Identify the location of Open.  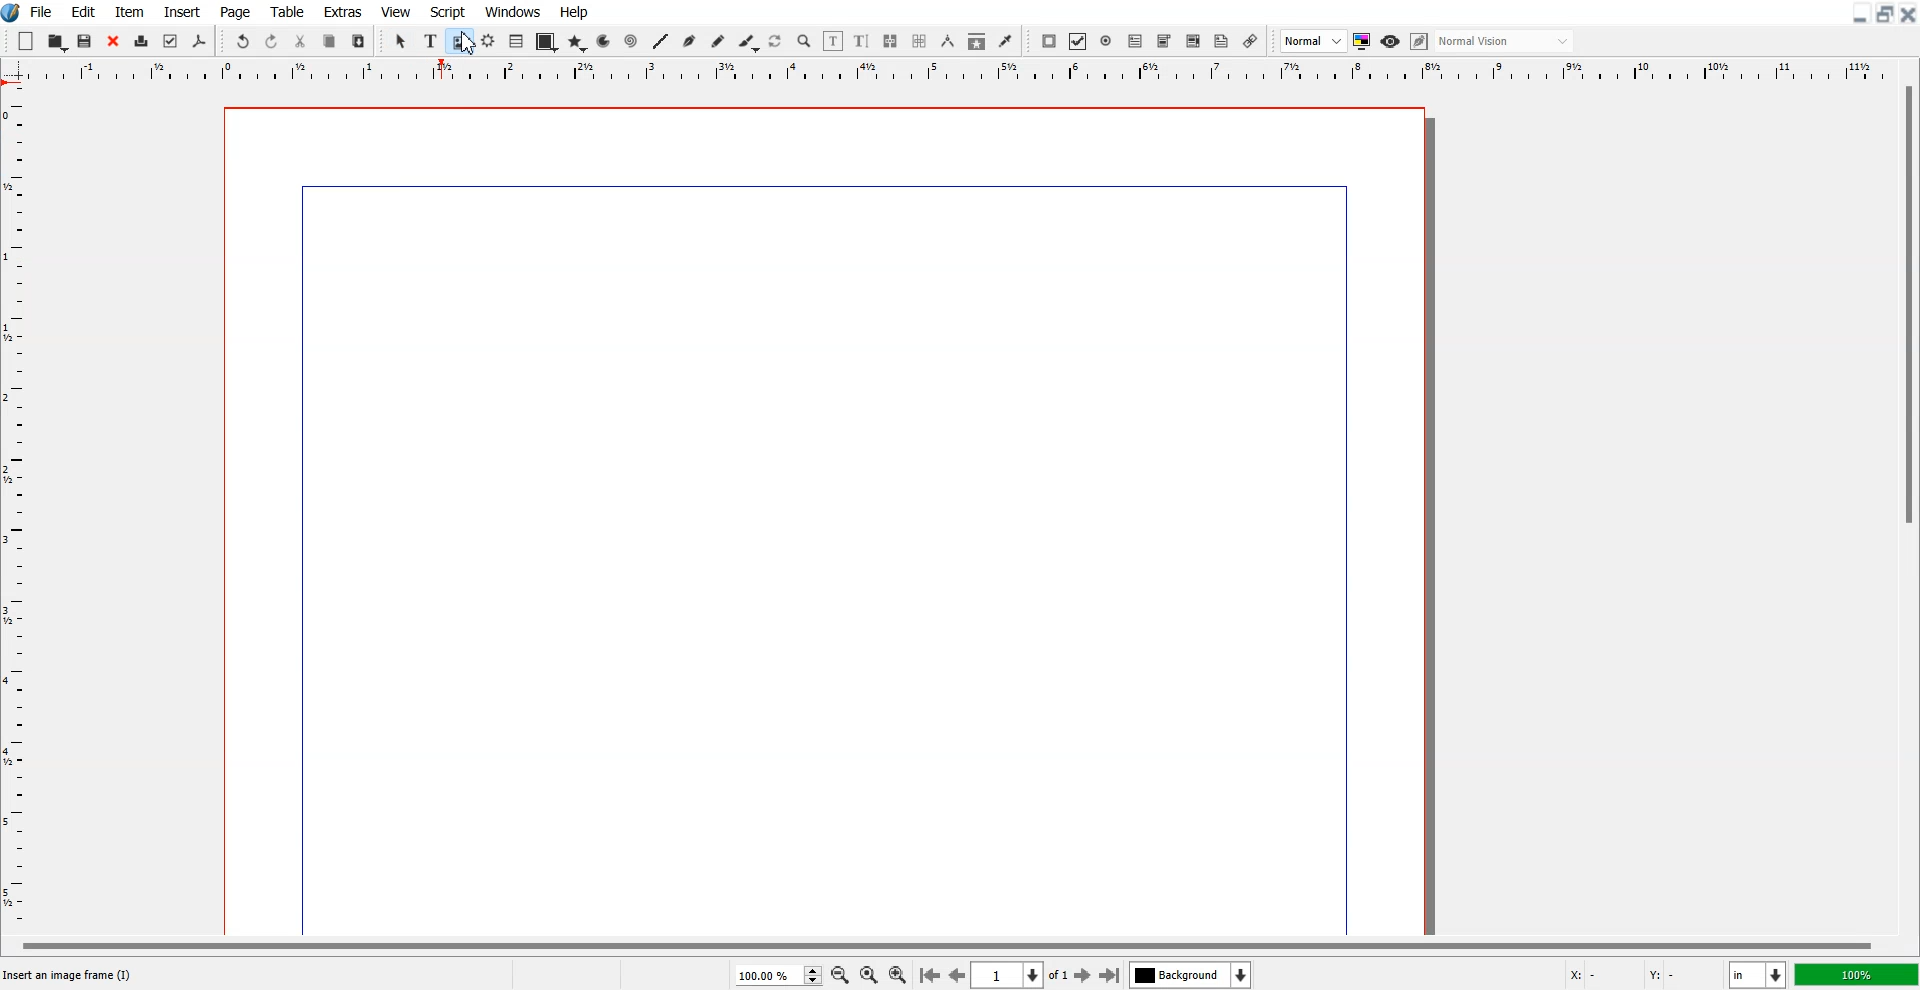
(57, 41).